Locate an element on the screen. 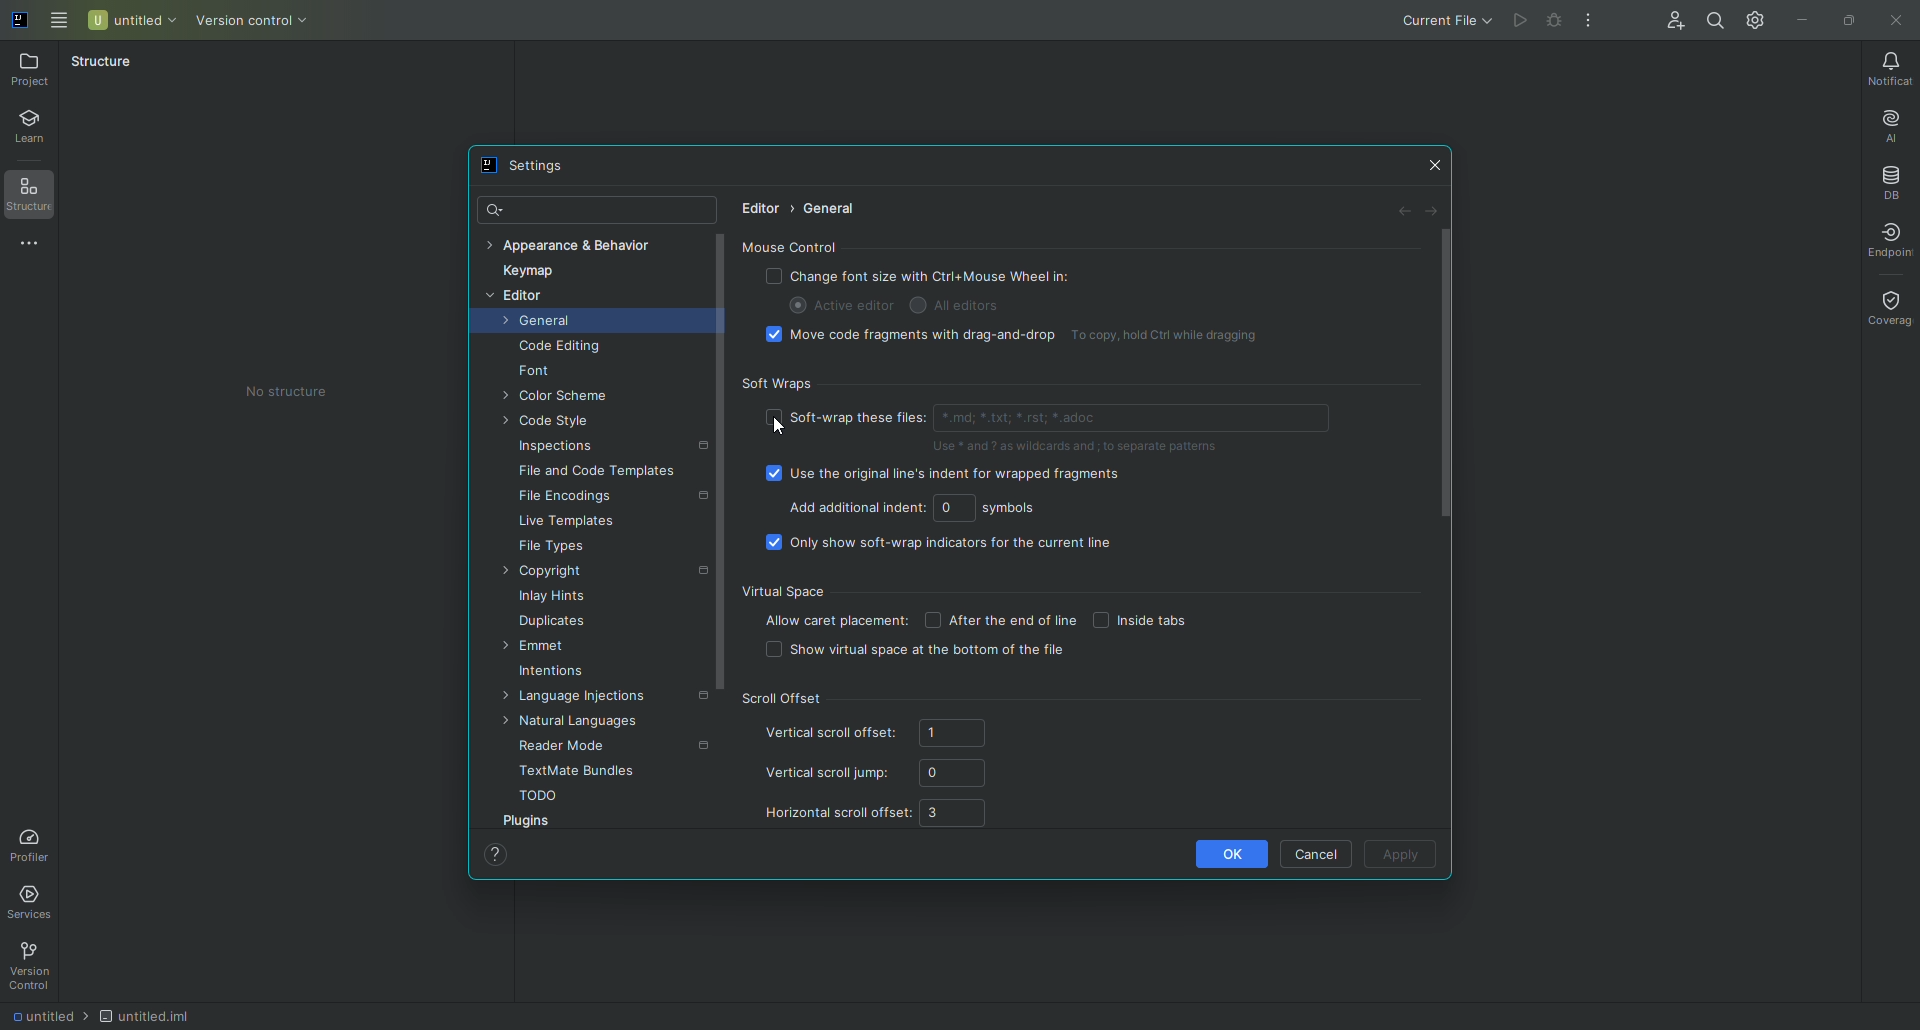  Untitled is located at coordinates (131, 20).